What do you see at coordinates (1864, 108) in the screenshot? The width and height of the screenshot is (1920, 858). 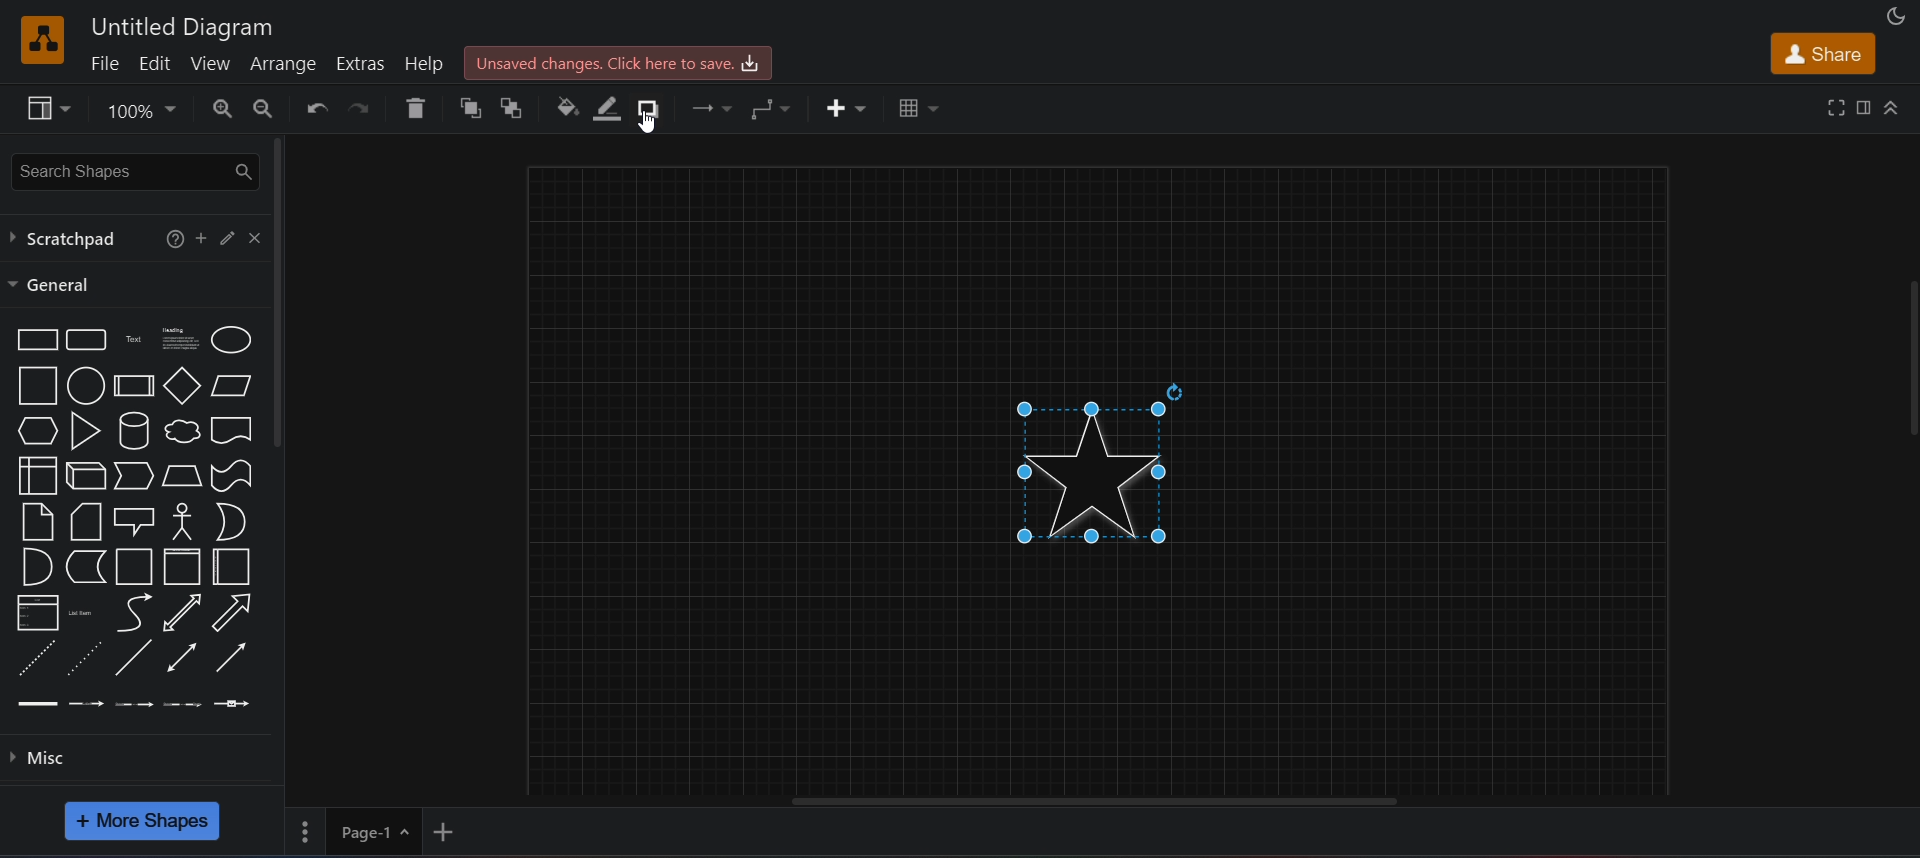 I see `format` at bounding box center [1864, 108].